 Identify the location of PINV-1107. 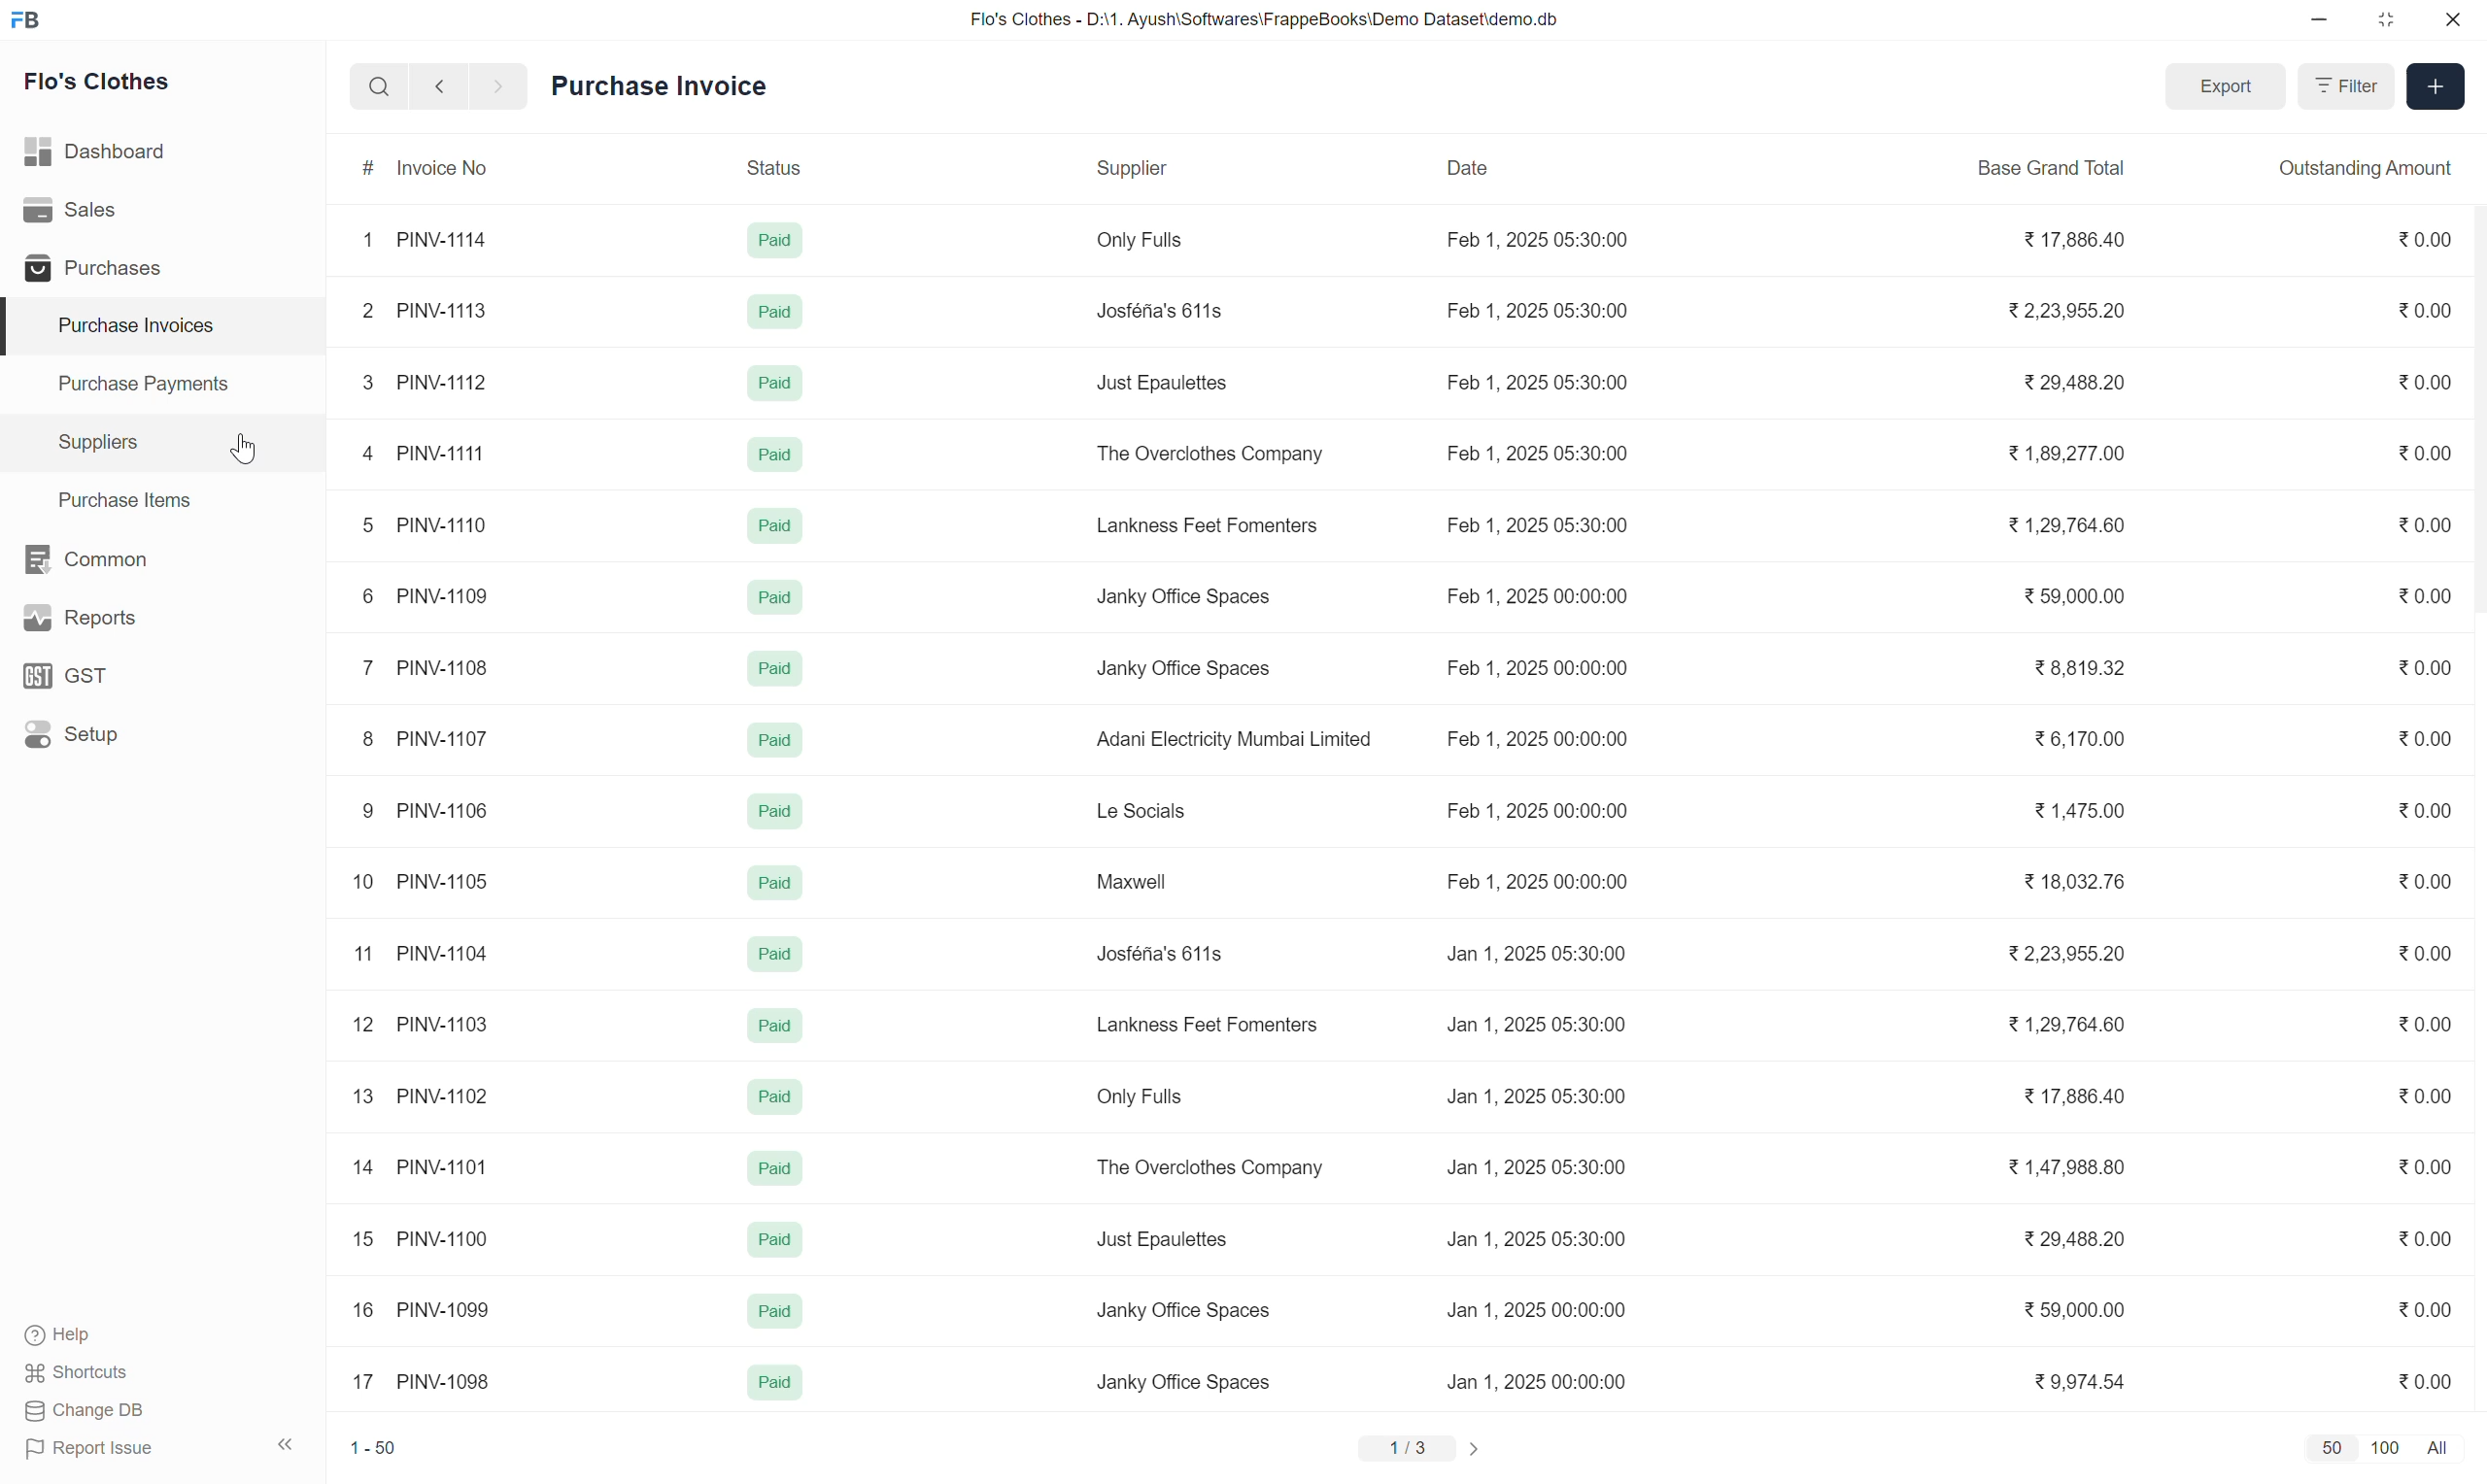
(445, 739).